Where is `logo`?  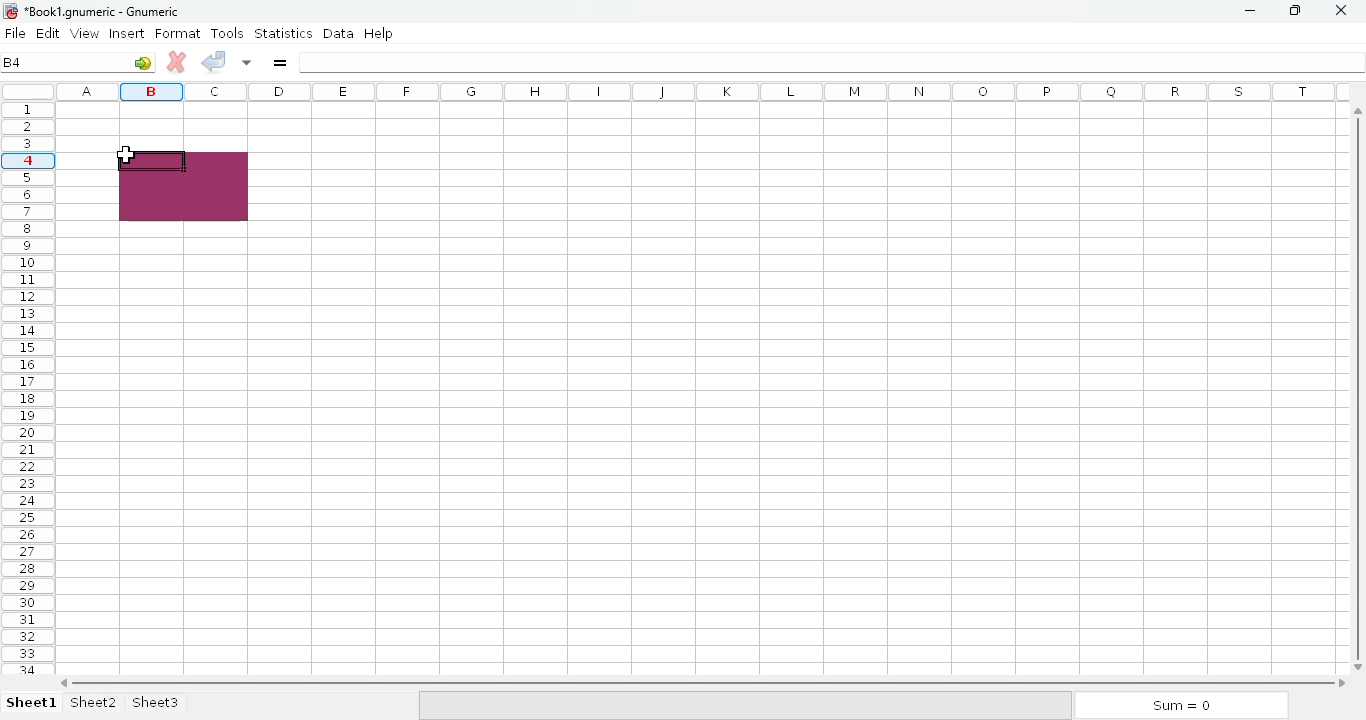
logo is located at coordinates (10, 12).